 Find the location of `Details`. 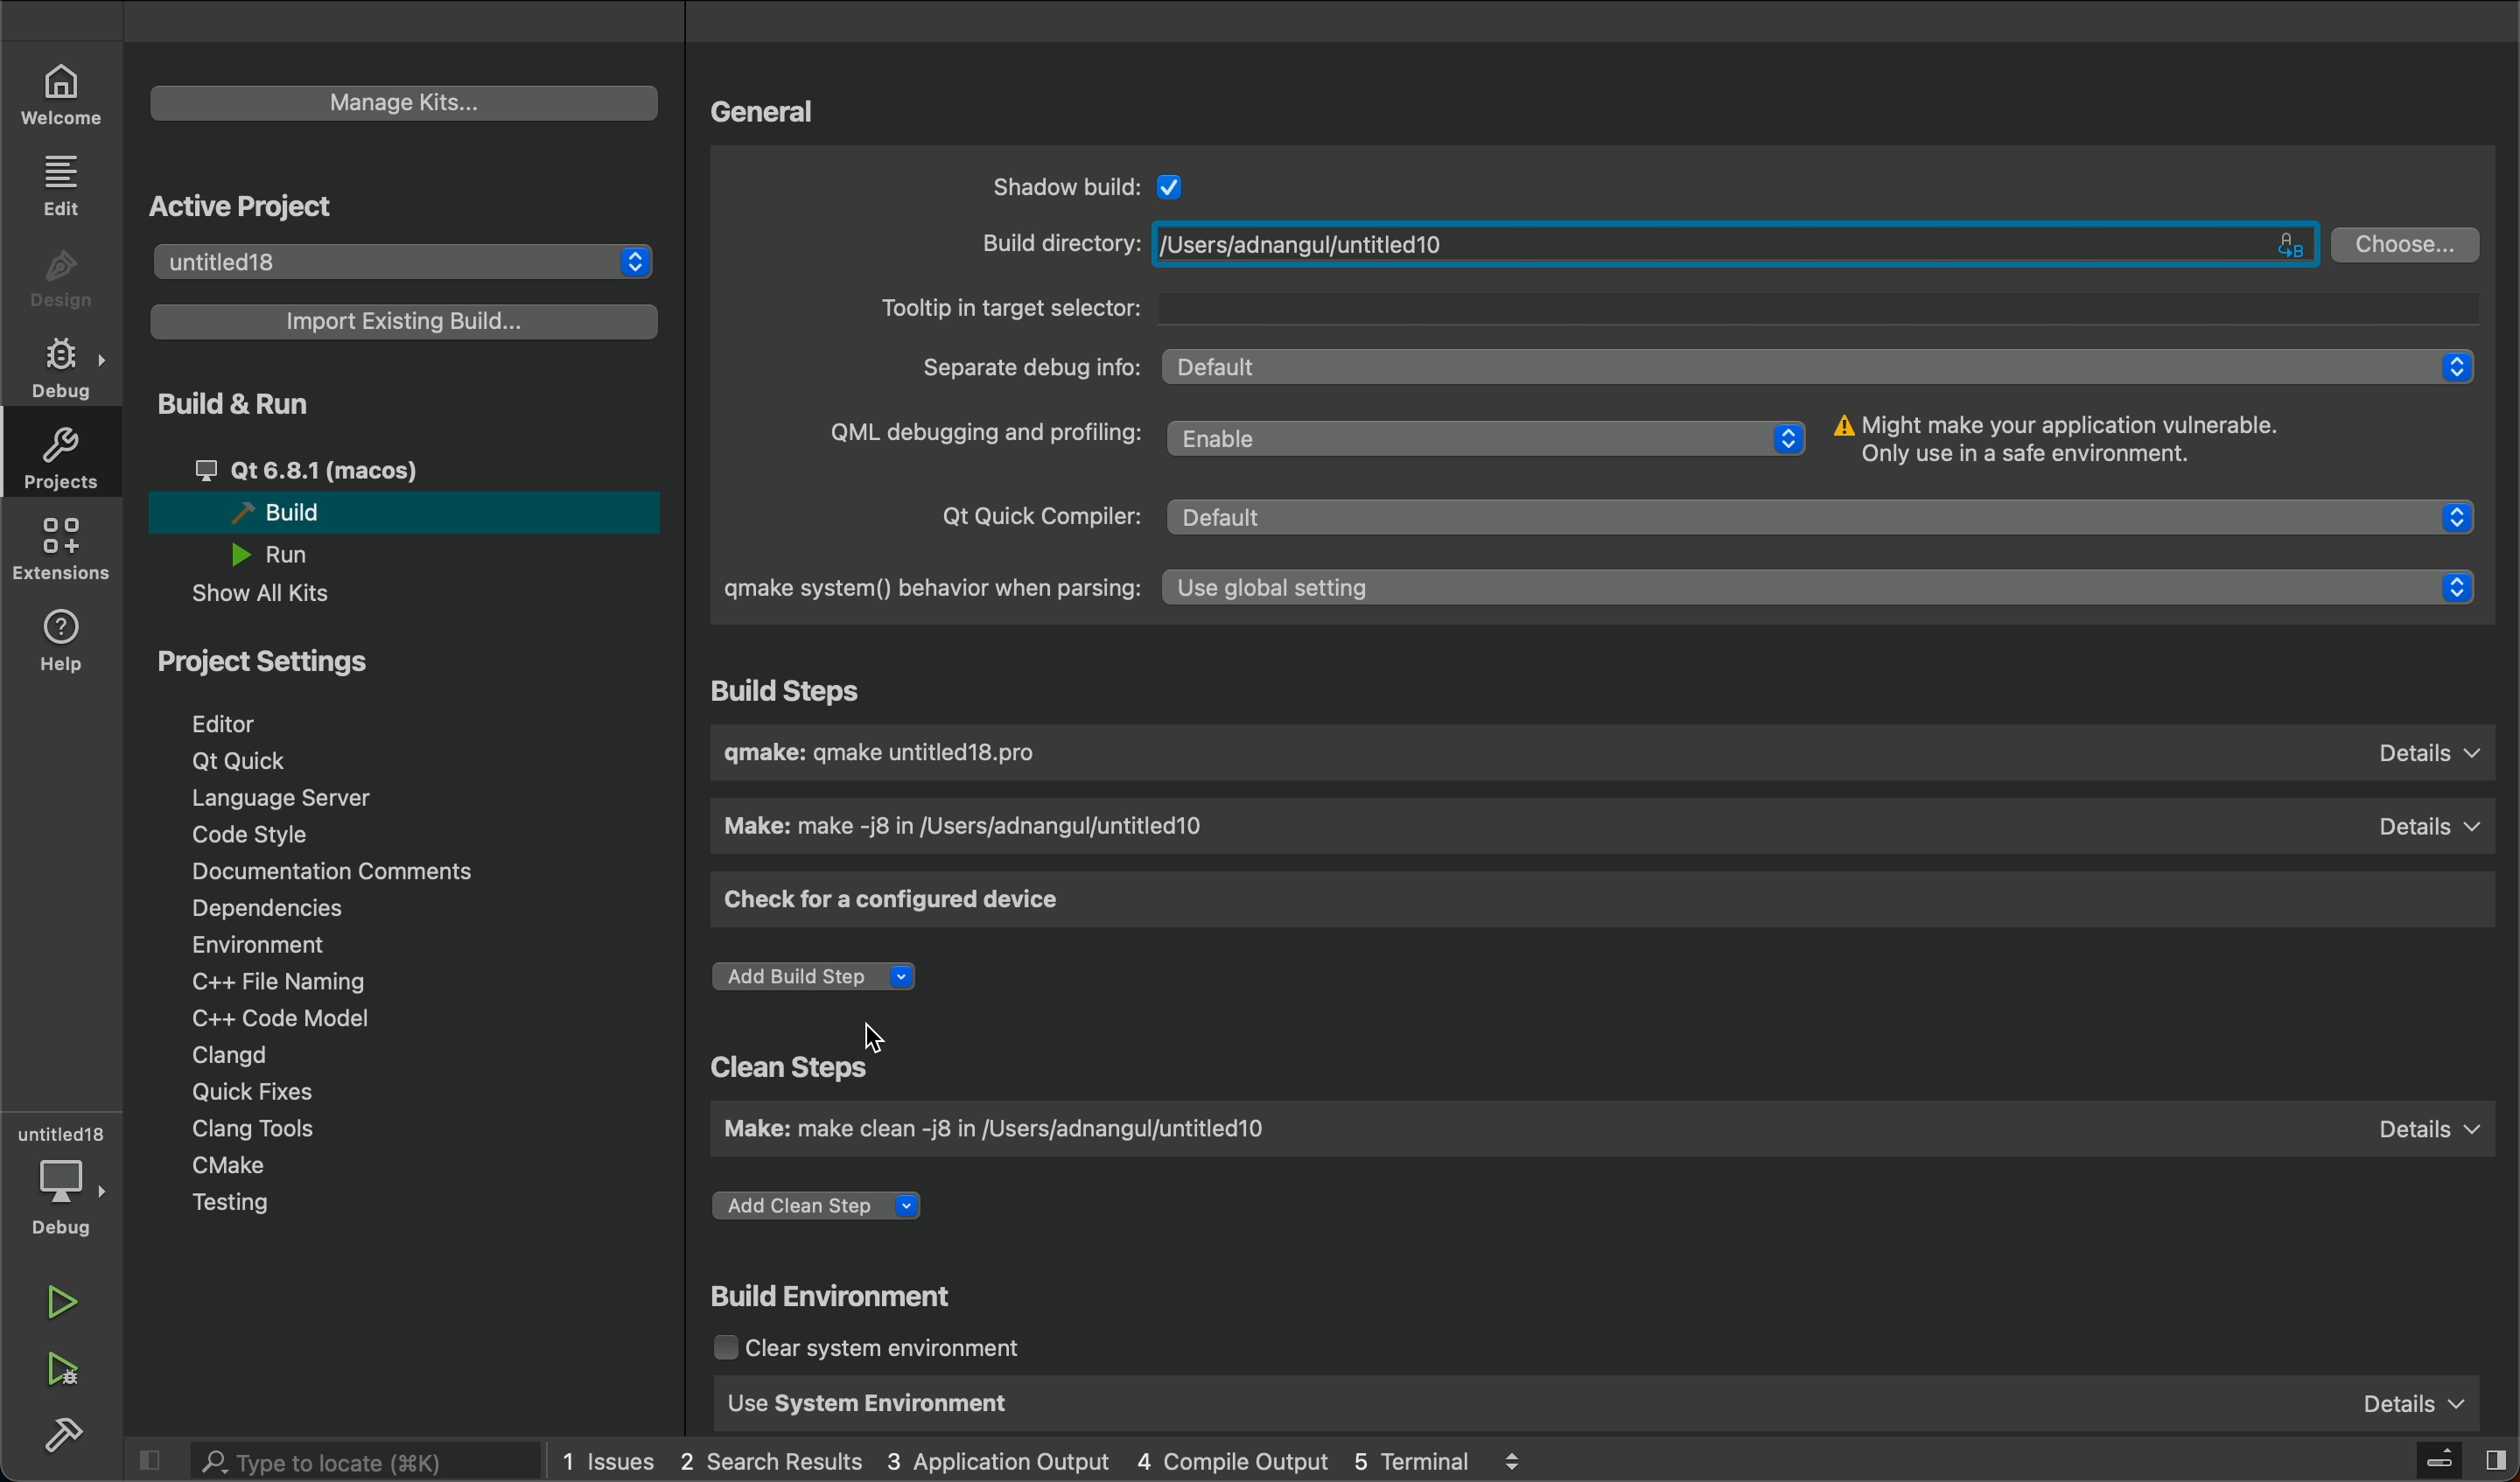

Details is located at coordinates (2430, 753).